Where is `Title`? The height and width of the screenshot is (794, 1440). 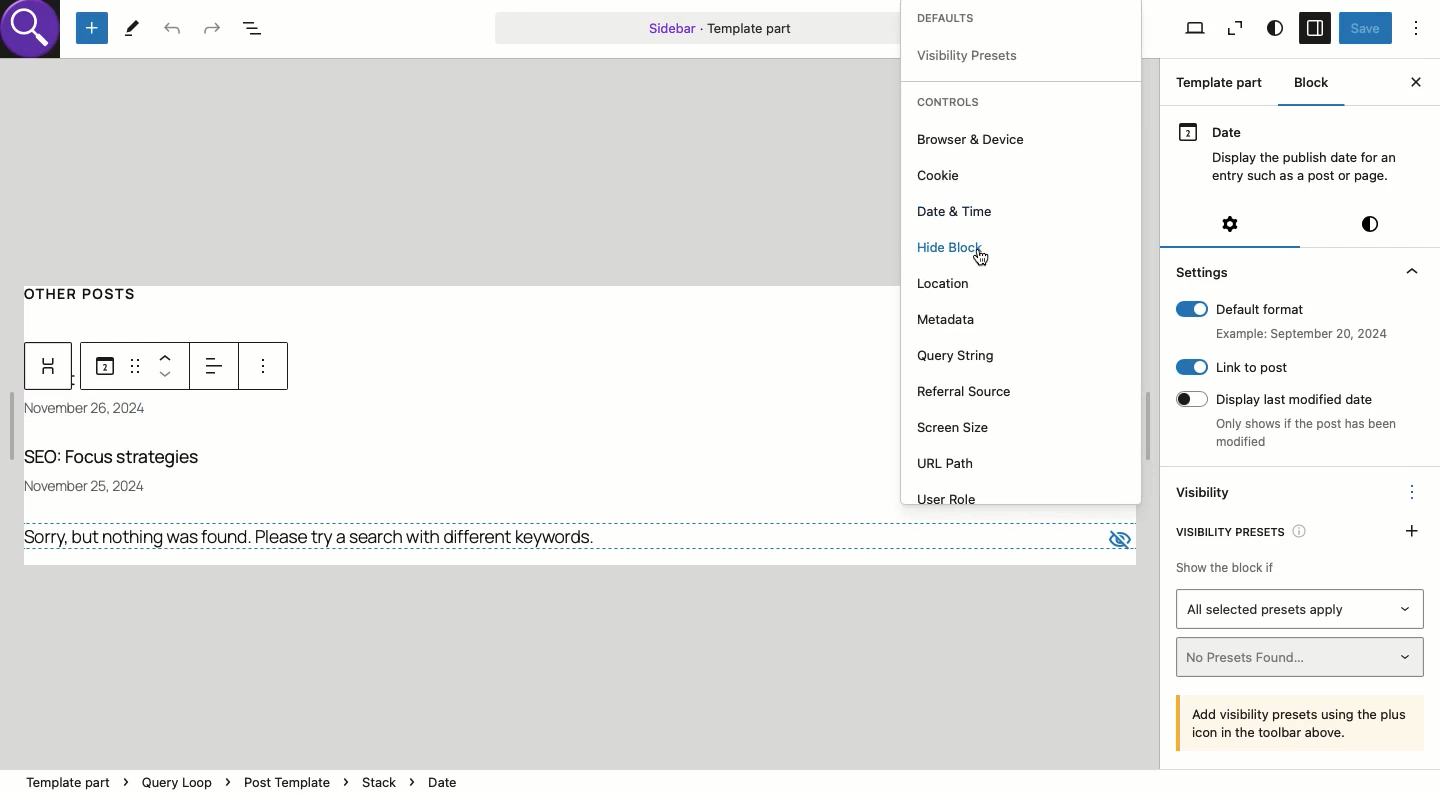 Title is located at coordinates (121, 459).